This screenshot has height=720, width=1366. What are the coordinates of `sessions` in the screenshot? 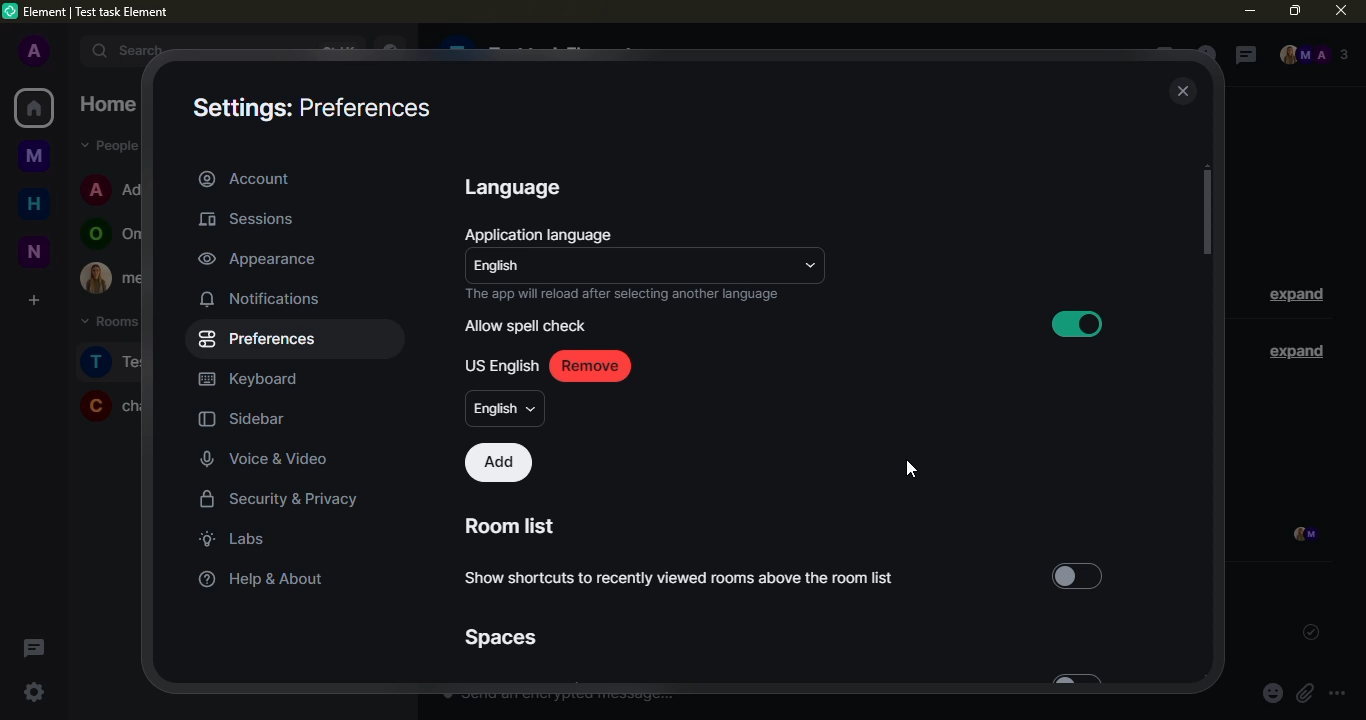 It's located at (253, 220).